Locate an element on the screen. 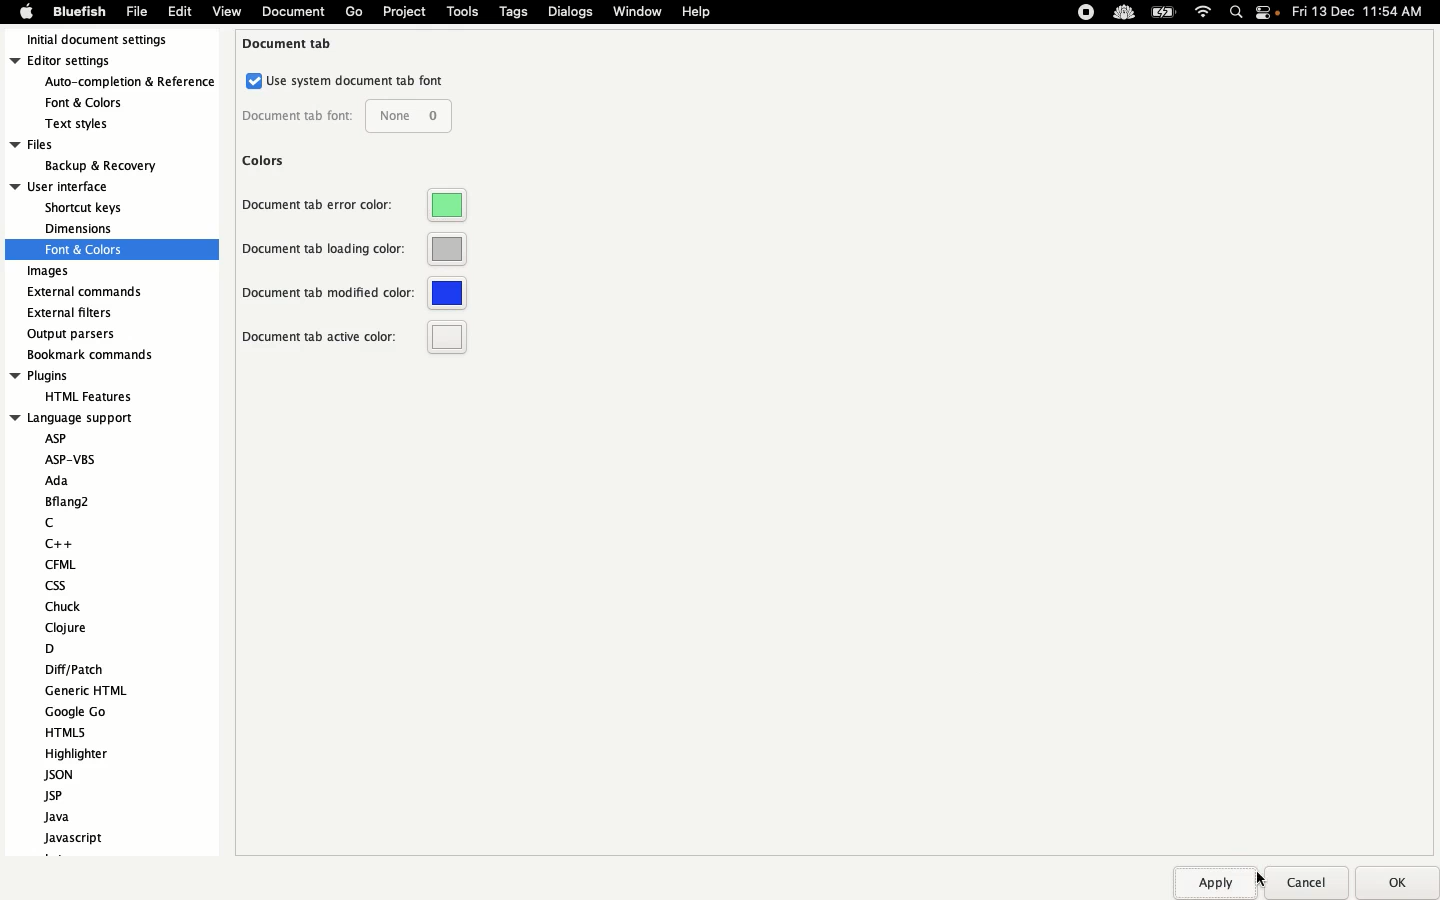 This screenshot has width=1440, height=900. Output parsers is located at coordinates (76, 334).